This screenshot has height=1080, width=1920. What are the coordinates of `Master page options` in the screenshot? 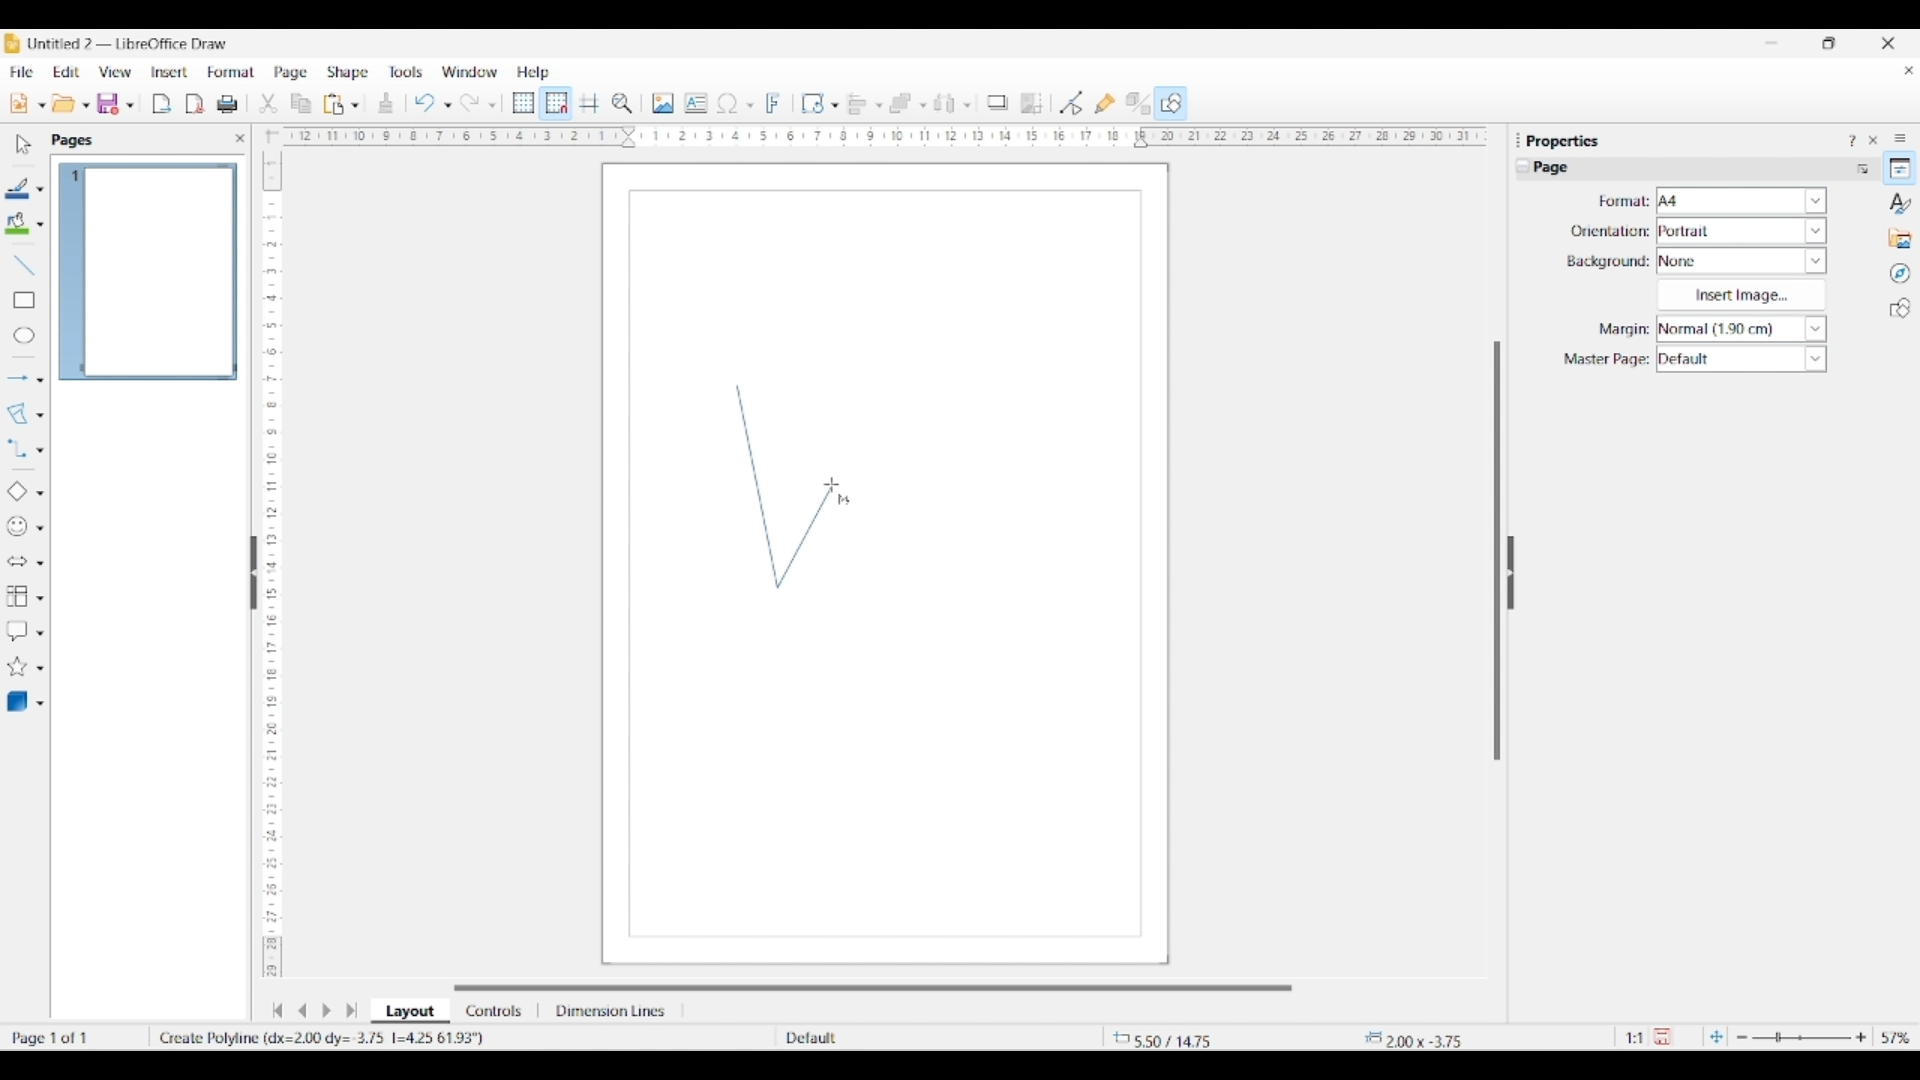 It's located at (1741, 359).